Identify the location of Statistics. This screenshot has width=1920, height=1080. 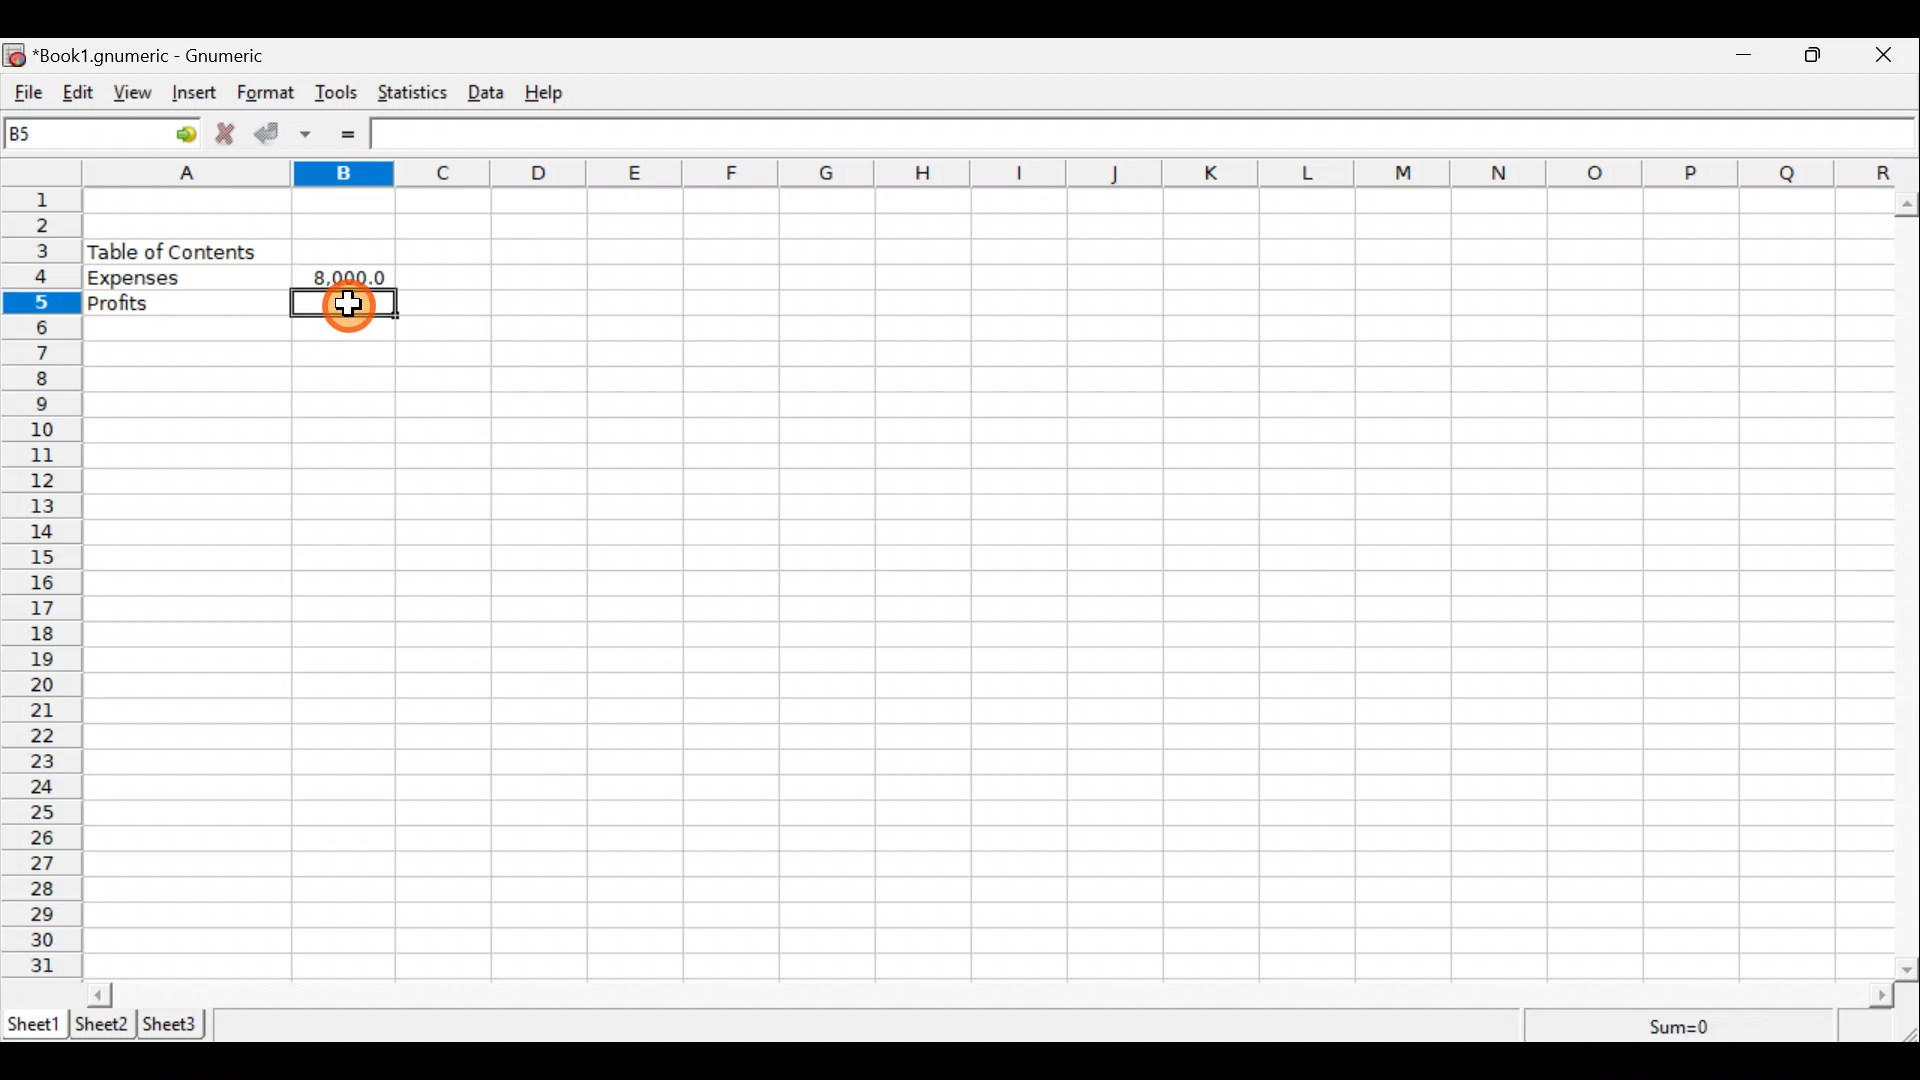
(416, 95).